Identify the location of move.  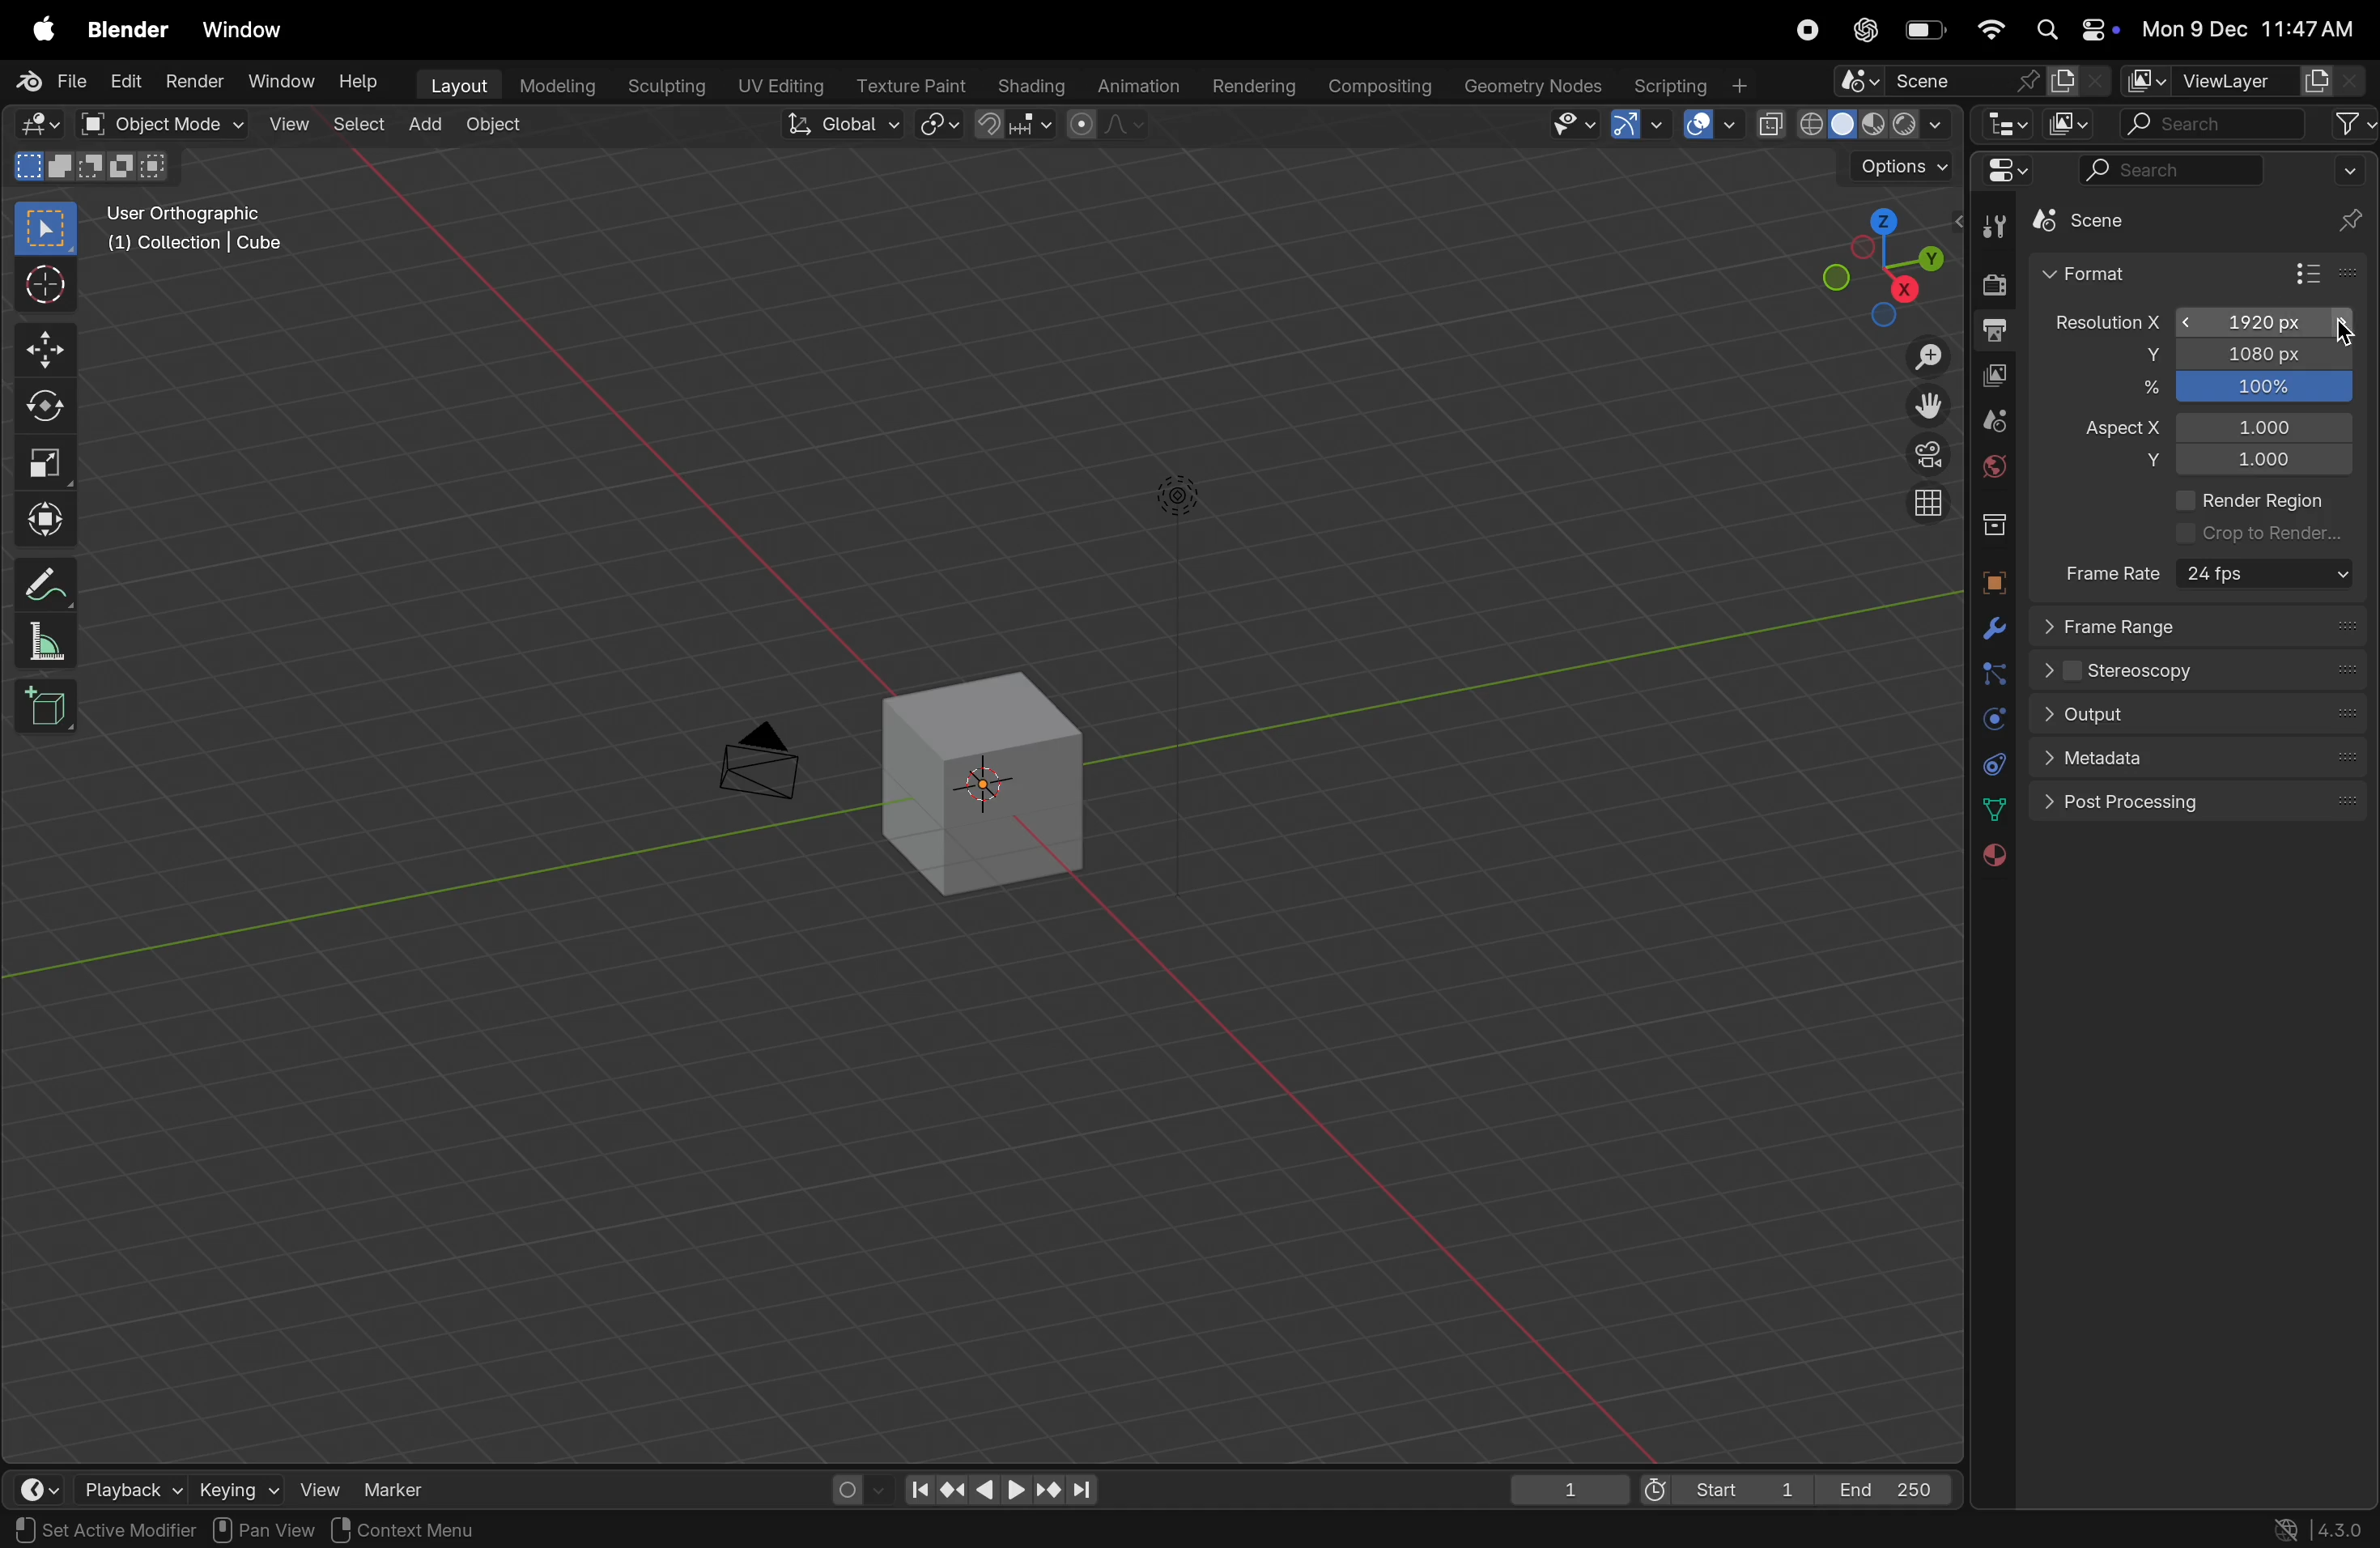
(39, 348).